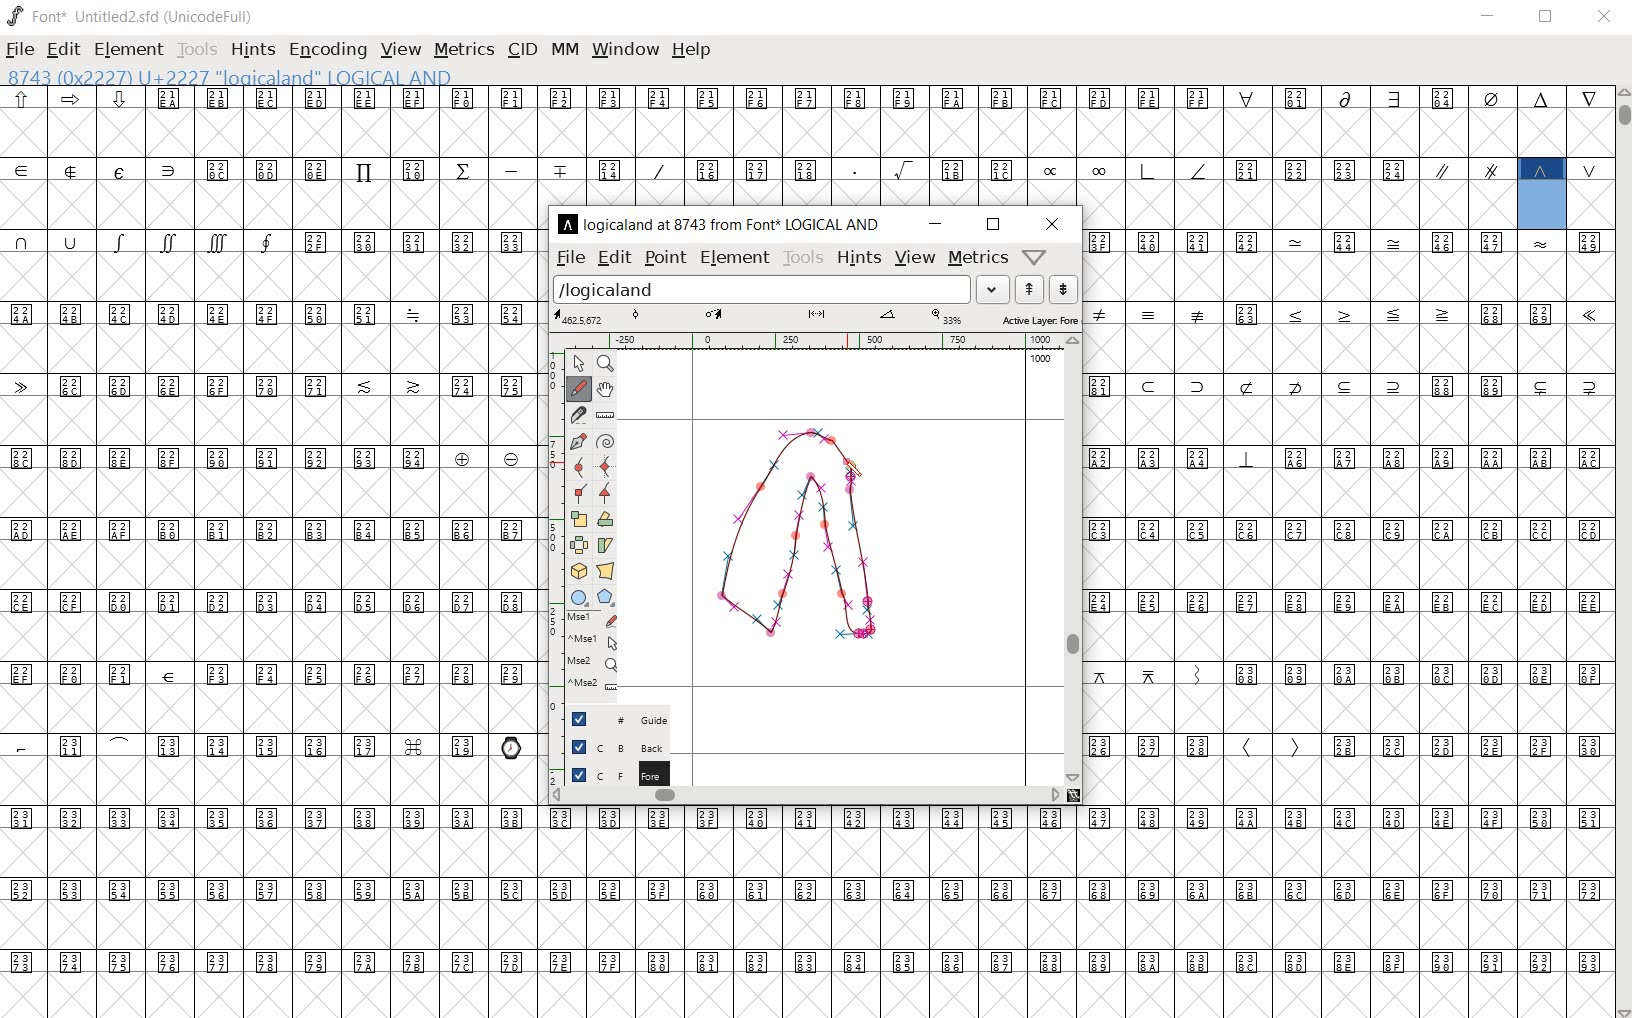  I want to click on MAGNIFY, so click(607, 365).